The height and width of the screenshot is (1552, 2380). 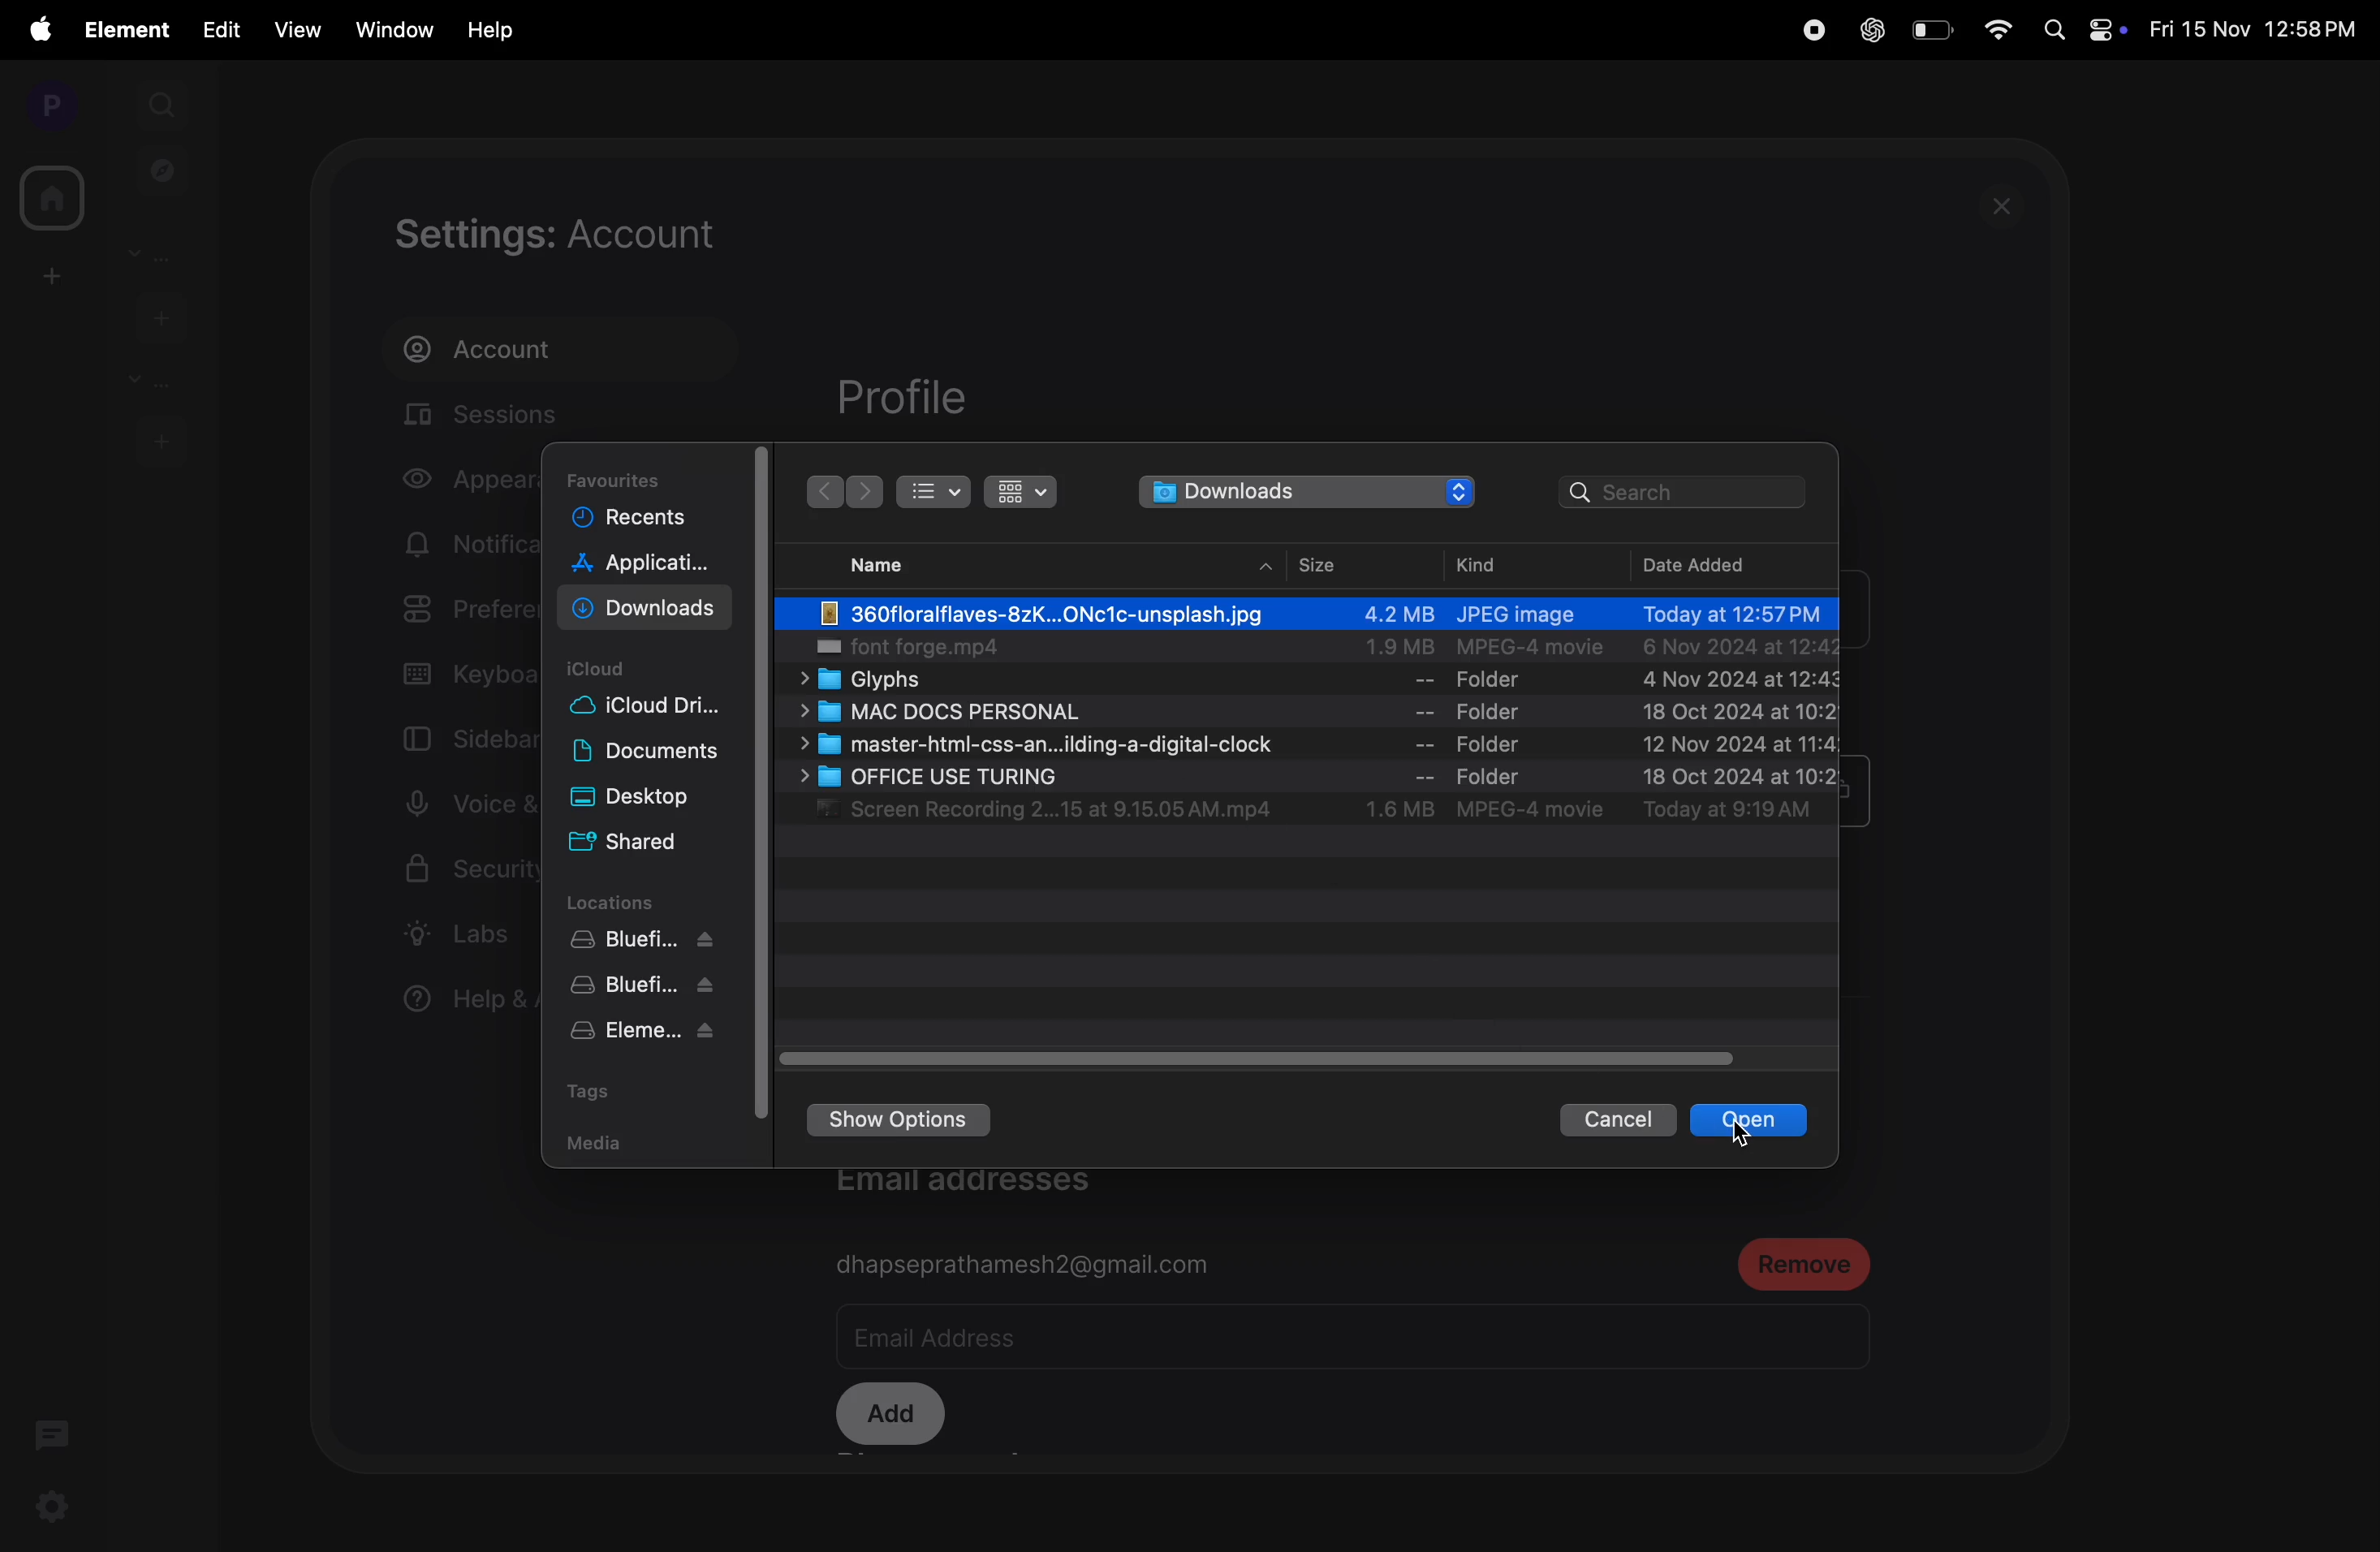 What do you see at coordinates (390, 27) in the screenshot?
I see `window` at bounding box center [390, 27].